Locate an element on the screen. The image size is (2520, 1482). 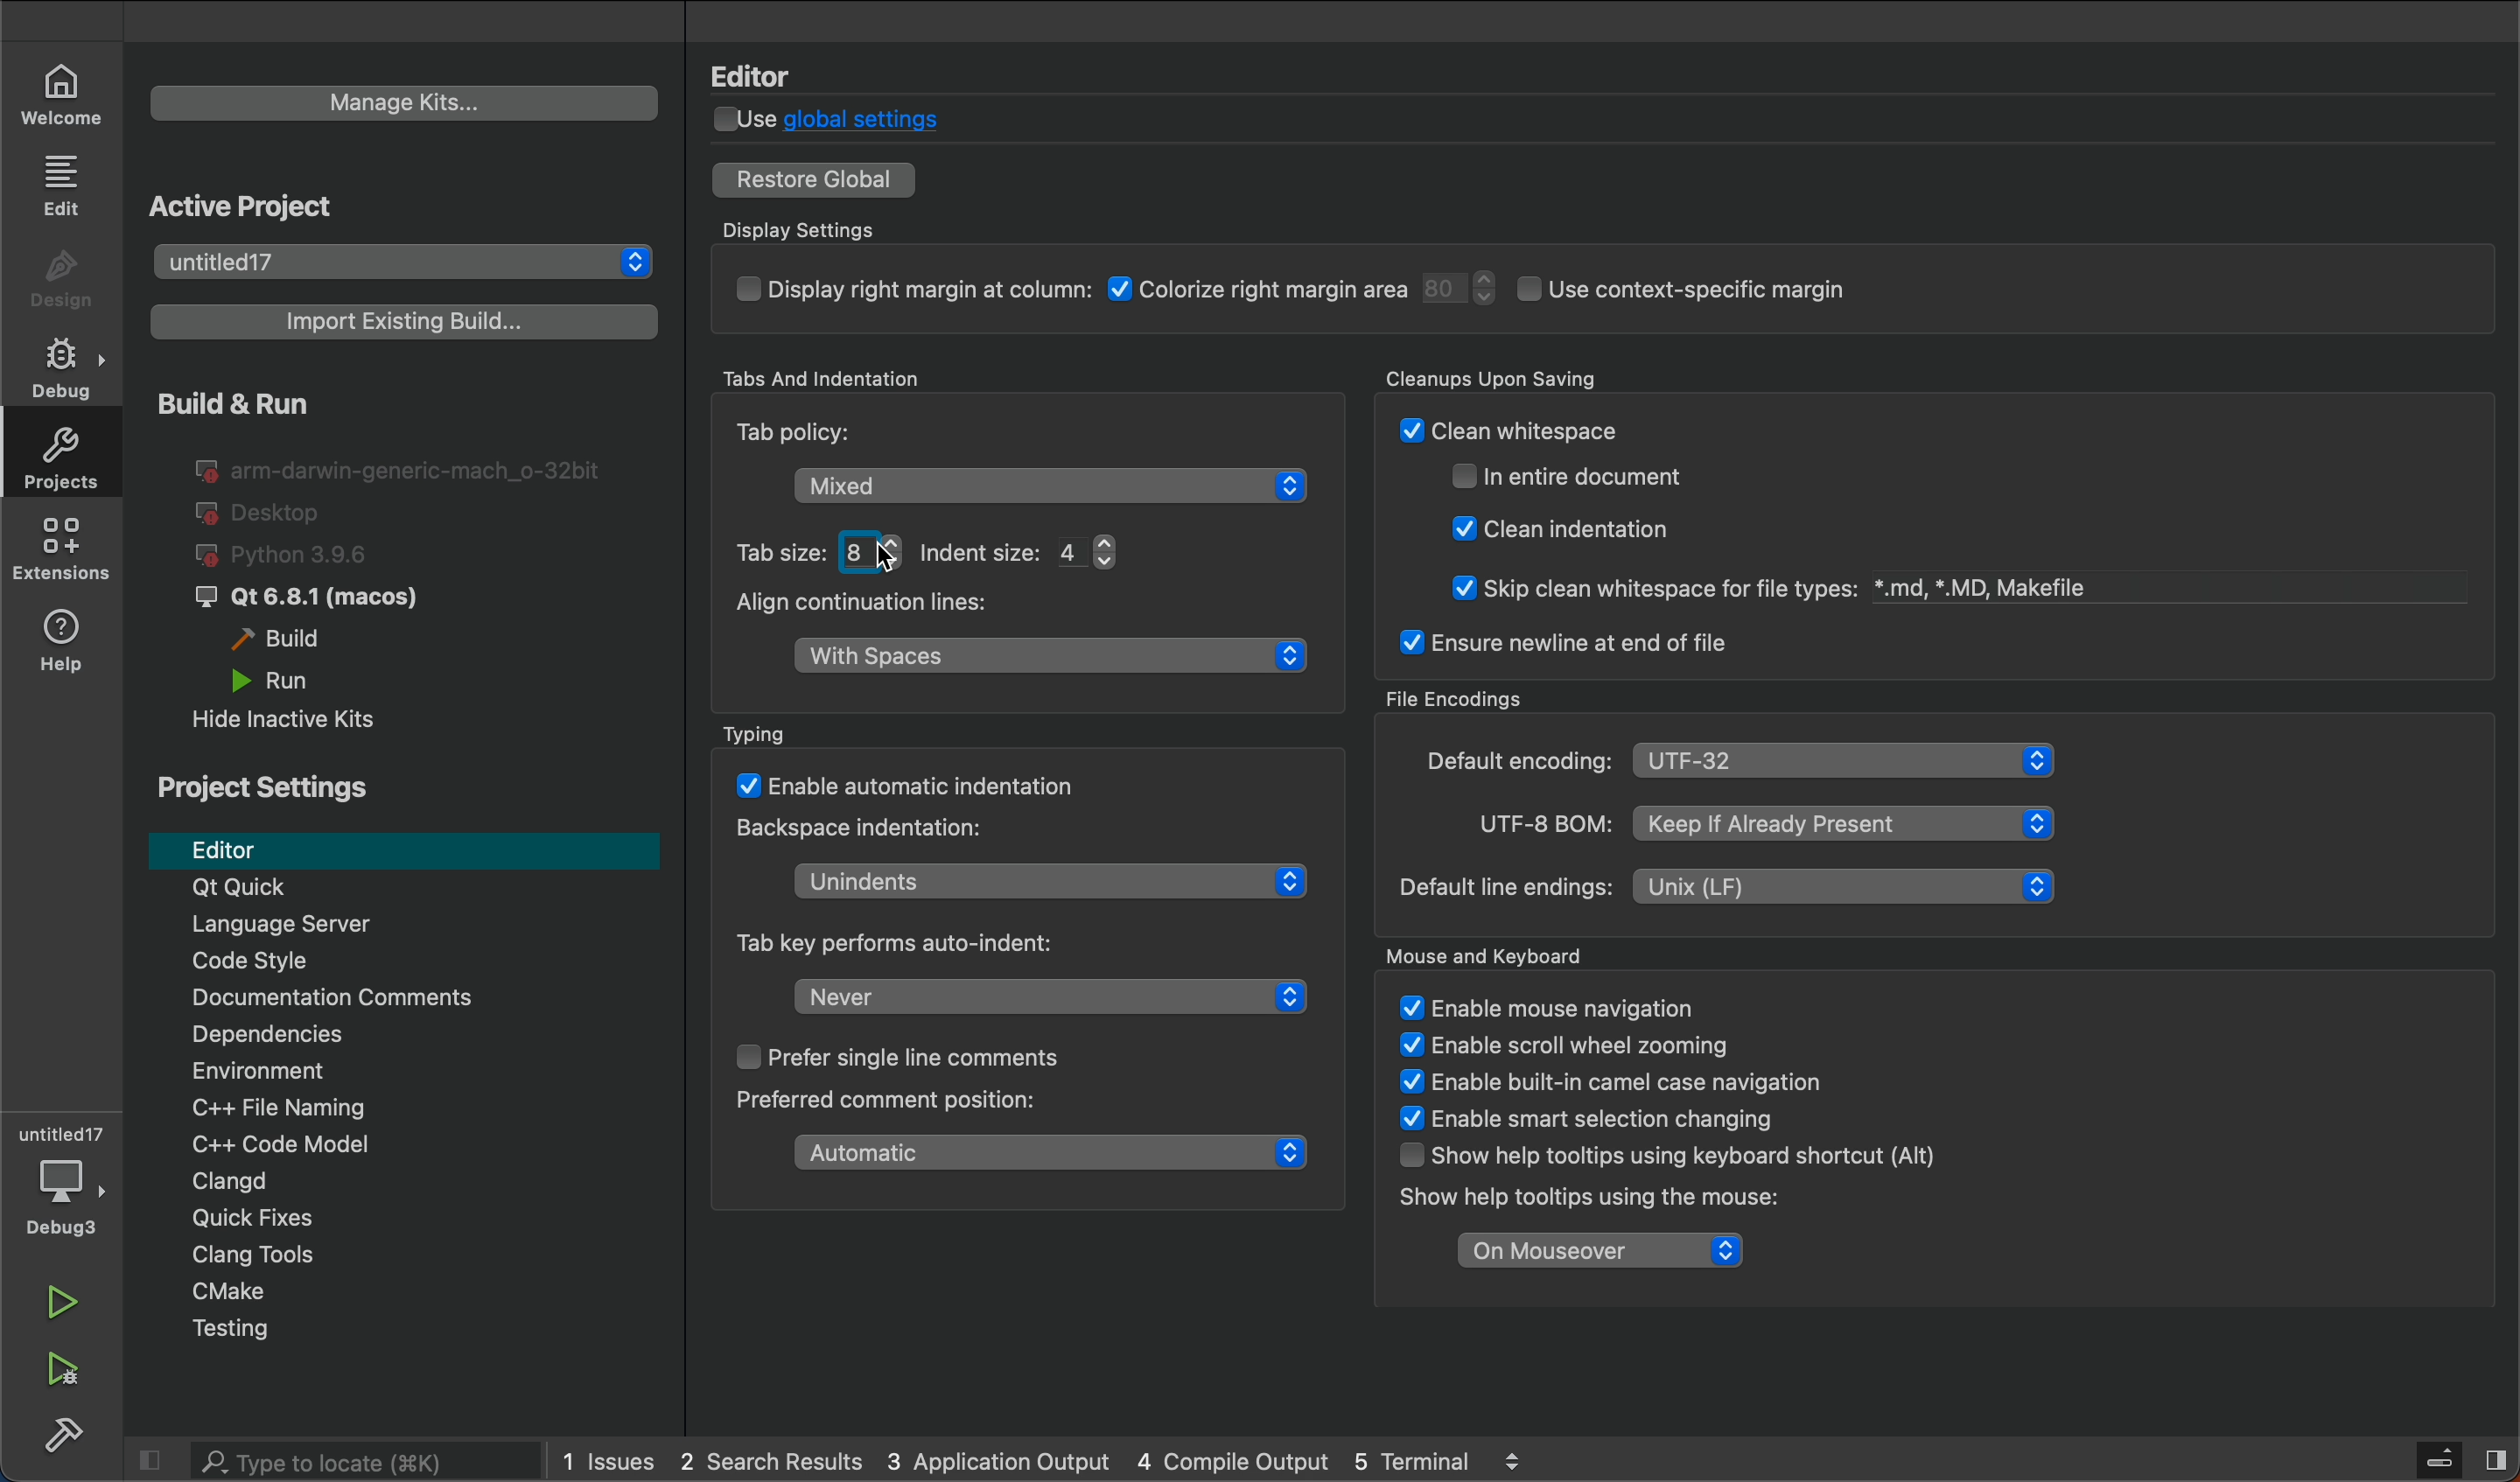
Default line endings: | Unix (LF) &l is located at coordinates (1722, 888).